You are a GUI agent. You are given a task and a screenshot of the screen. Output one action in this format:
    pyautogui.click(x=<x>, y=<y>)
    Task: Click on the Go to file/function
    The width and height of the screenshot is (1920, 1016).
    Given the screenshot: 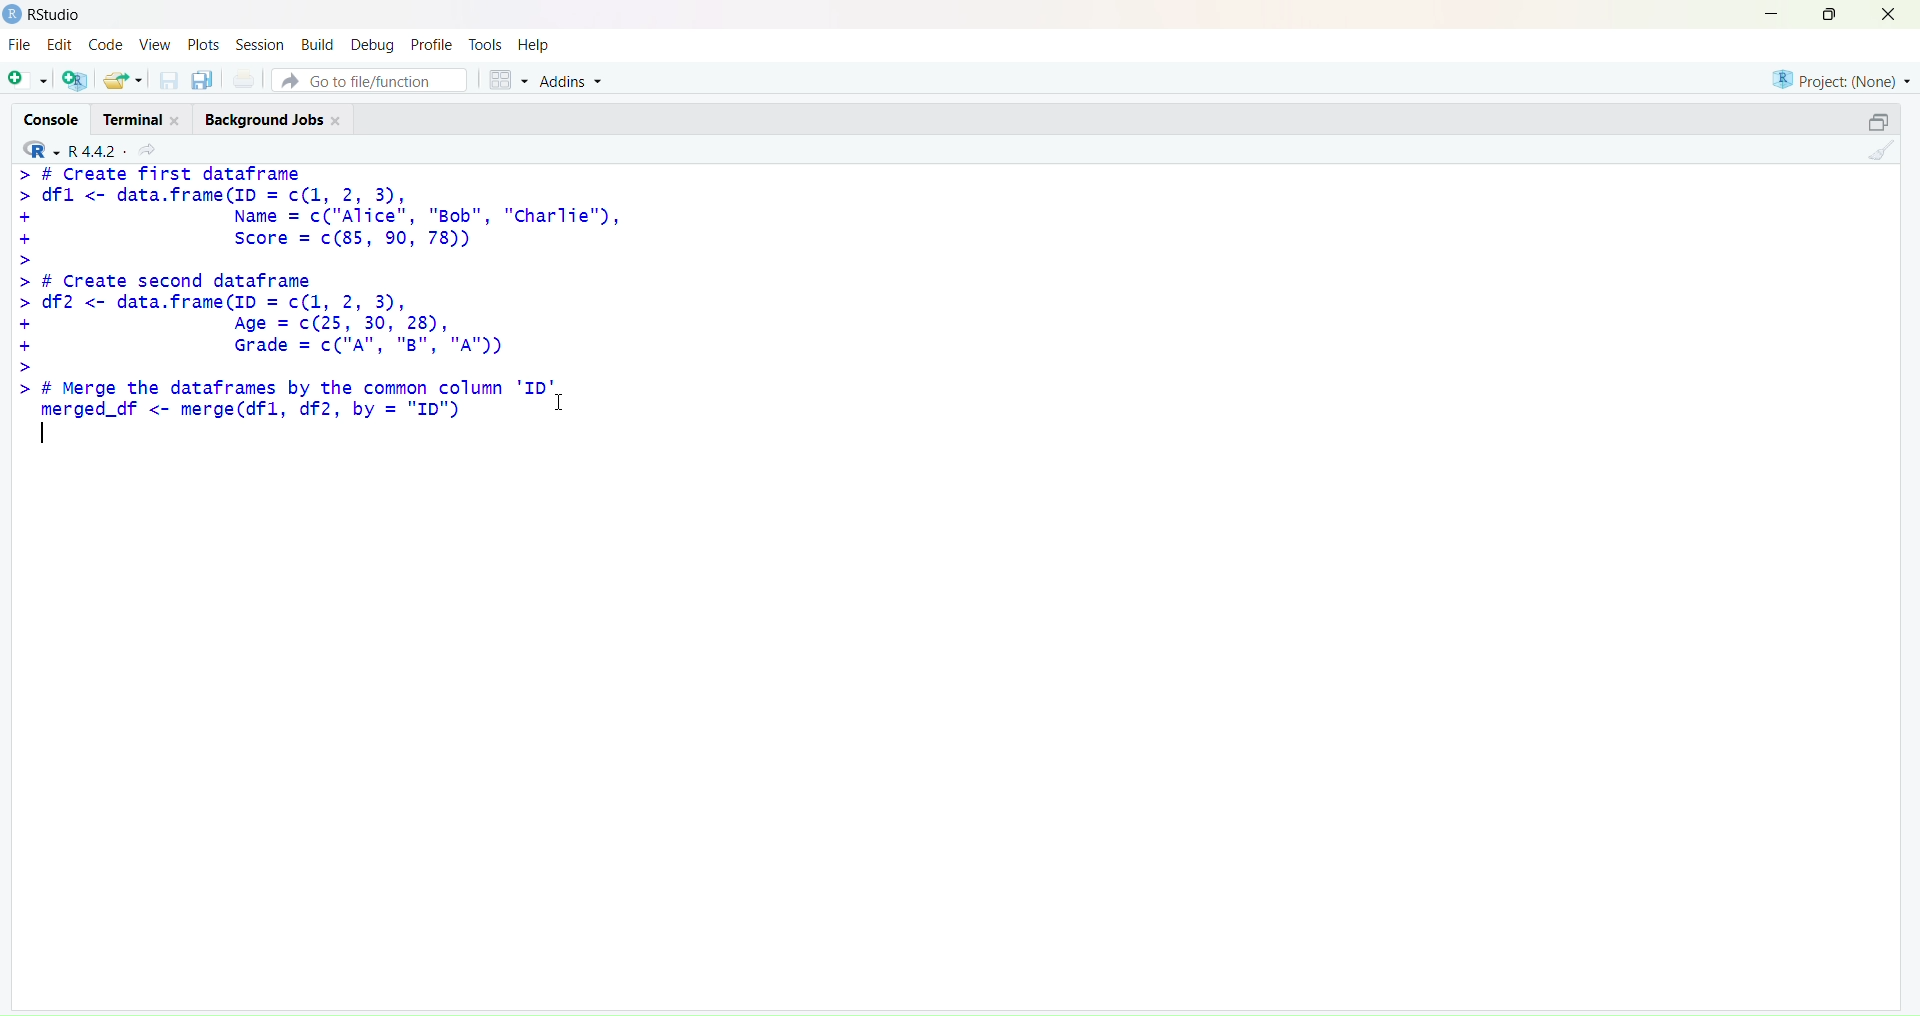 What is the action you would take?
    pyautogui.click(x=369, y=80)
    